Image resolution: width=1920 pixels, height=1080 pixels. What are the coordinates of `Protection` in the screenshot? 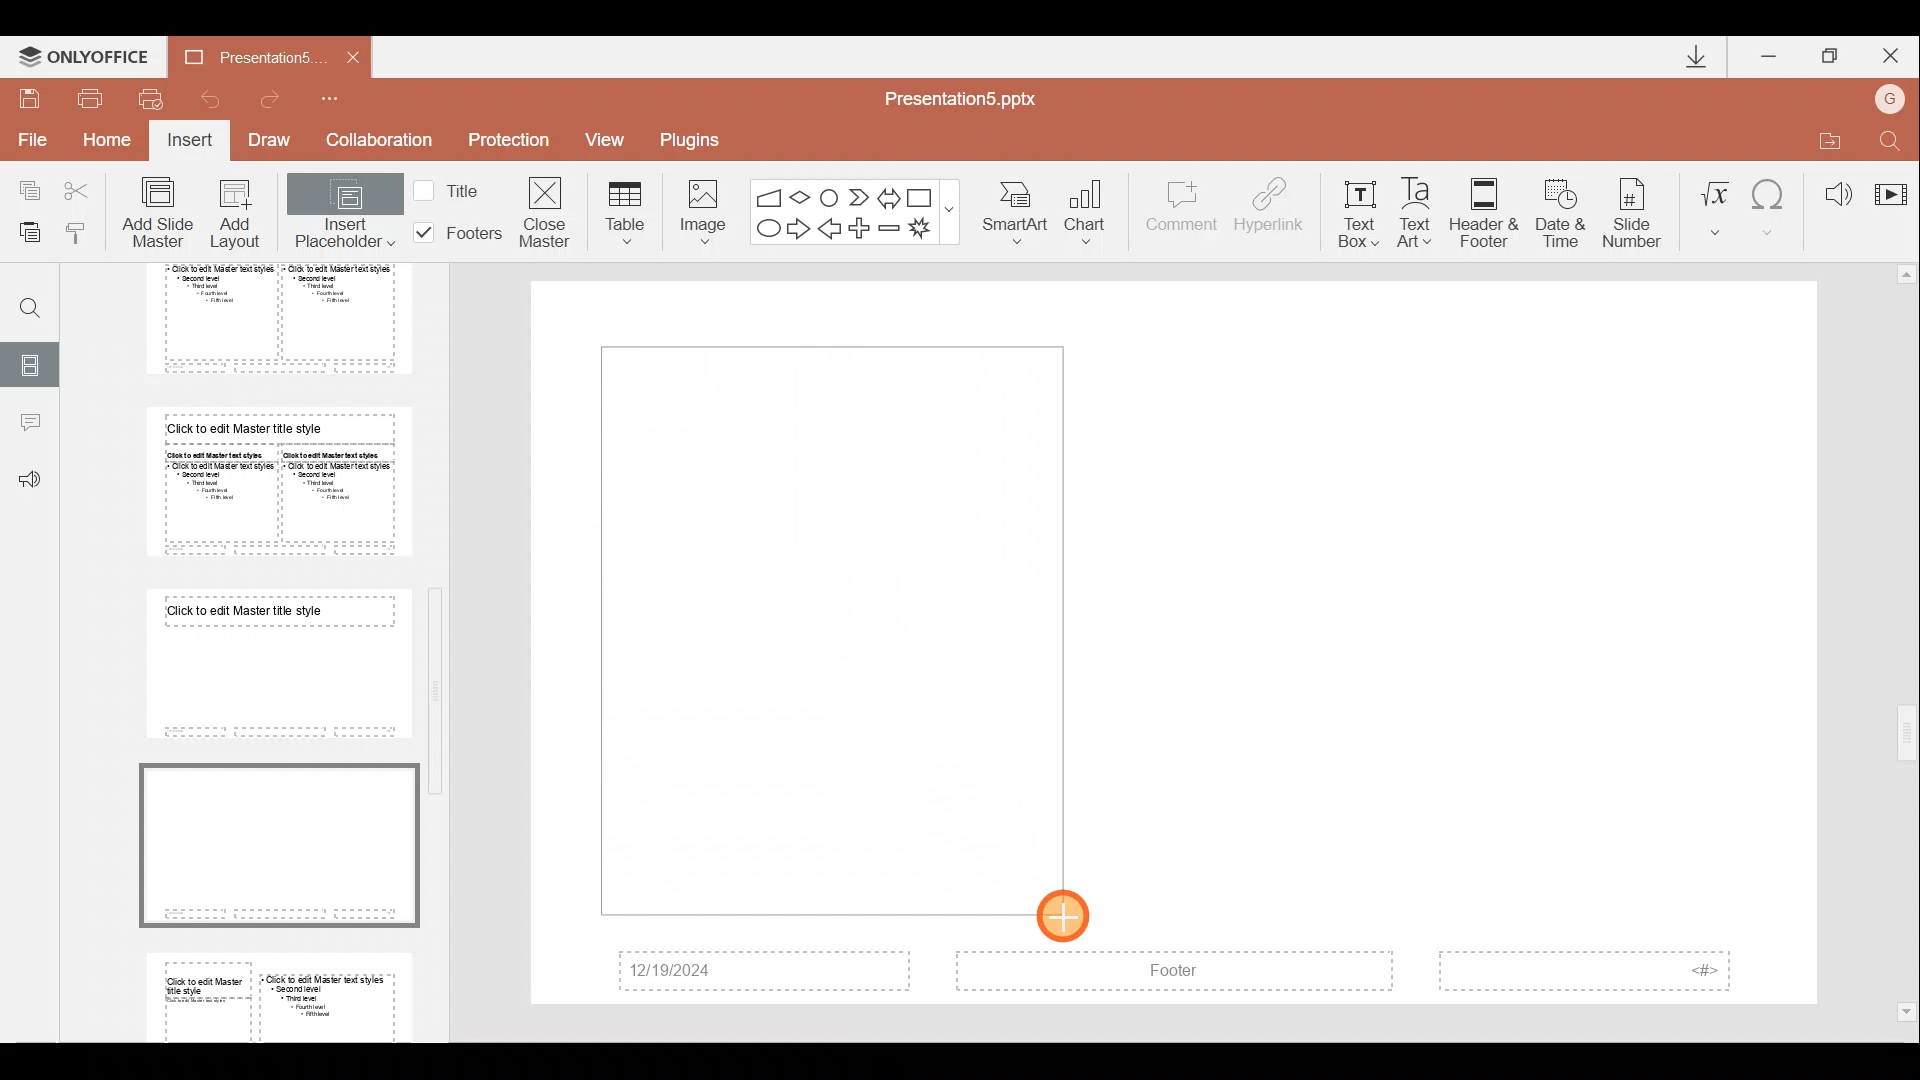 It's located at (508, 143).